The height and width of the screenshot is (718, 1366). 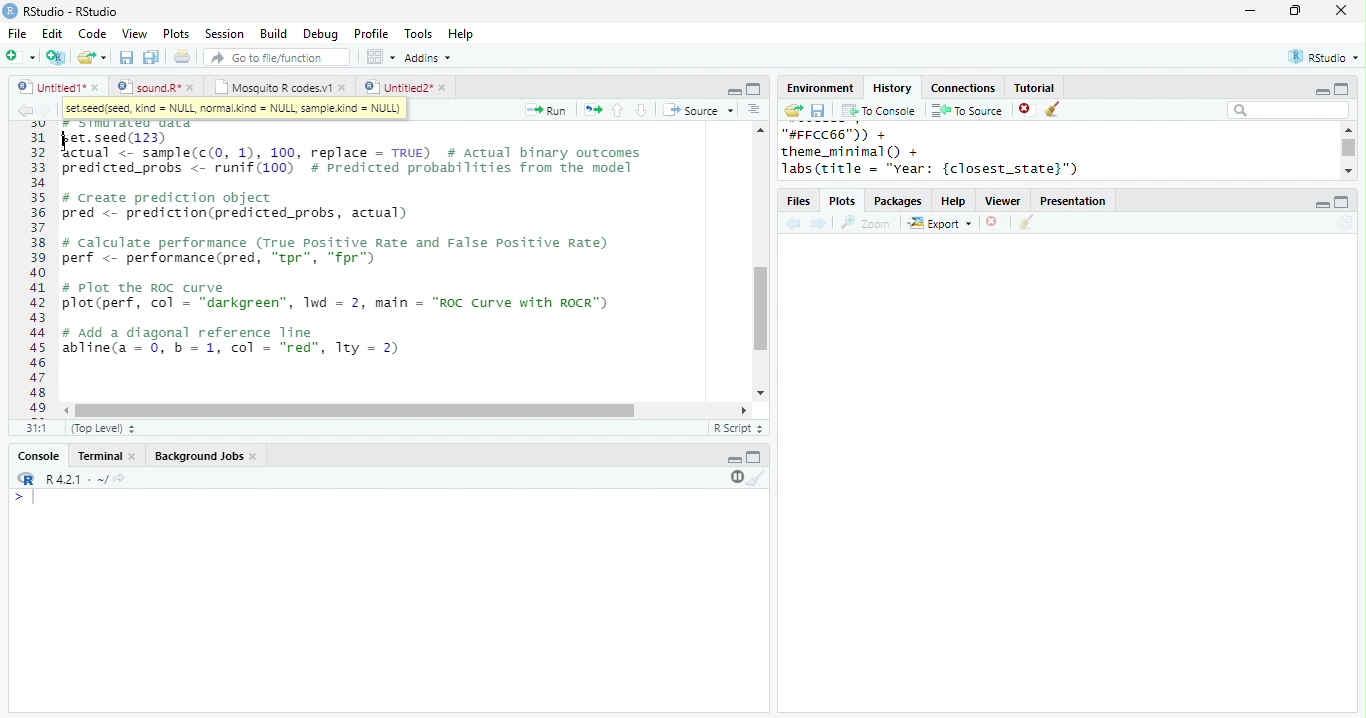 What do you see at coordinates (1295, 11) in the screenshot?
I see `resize` at bounding box center [1295, 11].